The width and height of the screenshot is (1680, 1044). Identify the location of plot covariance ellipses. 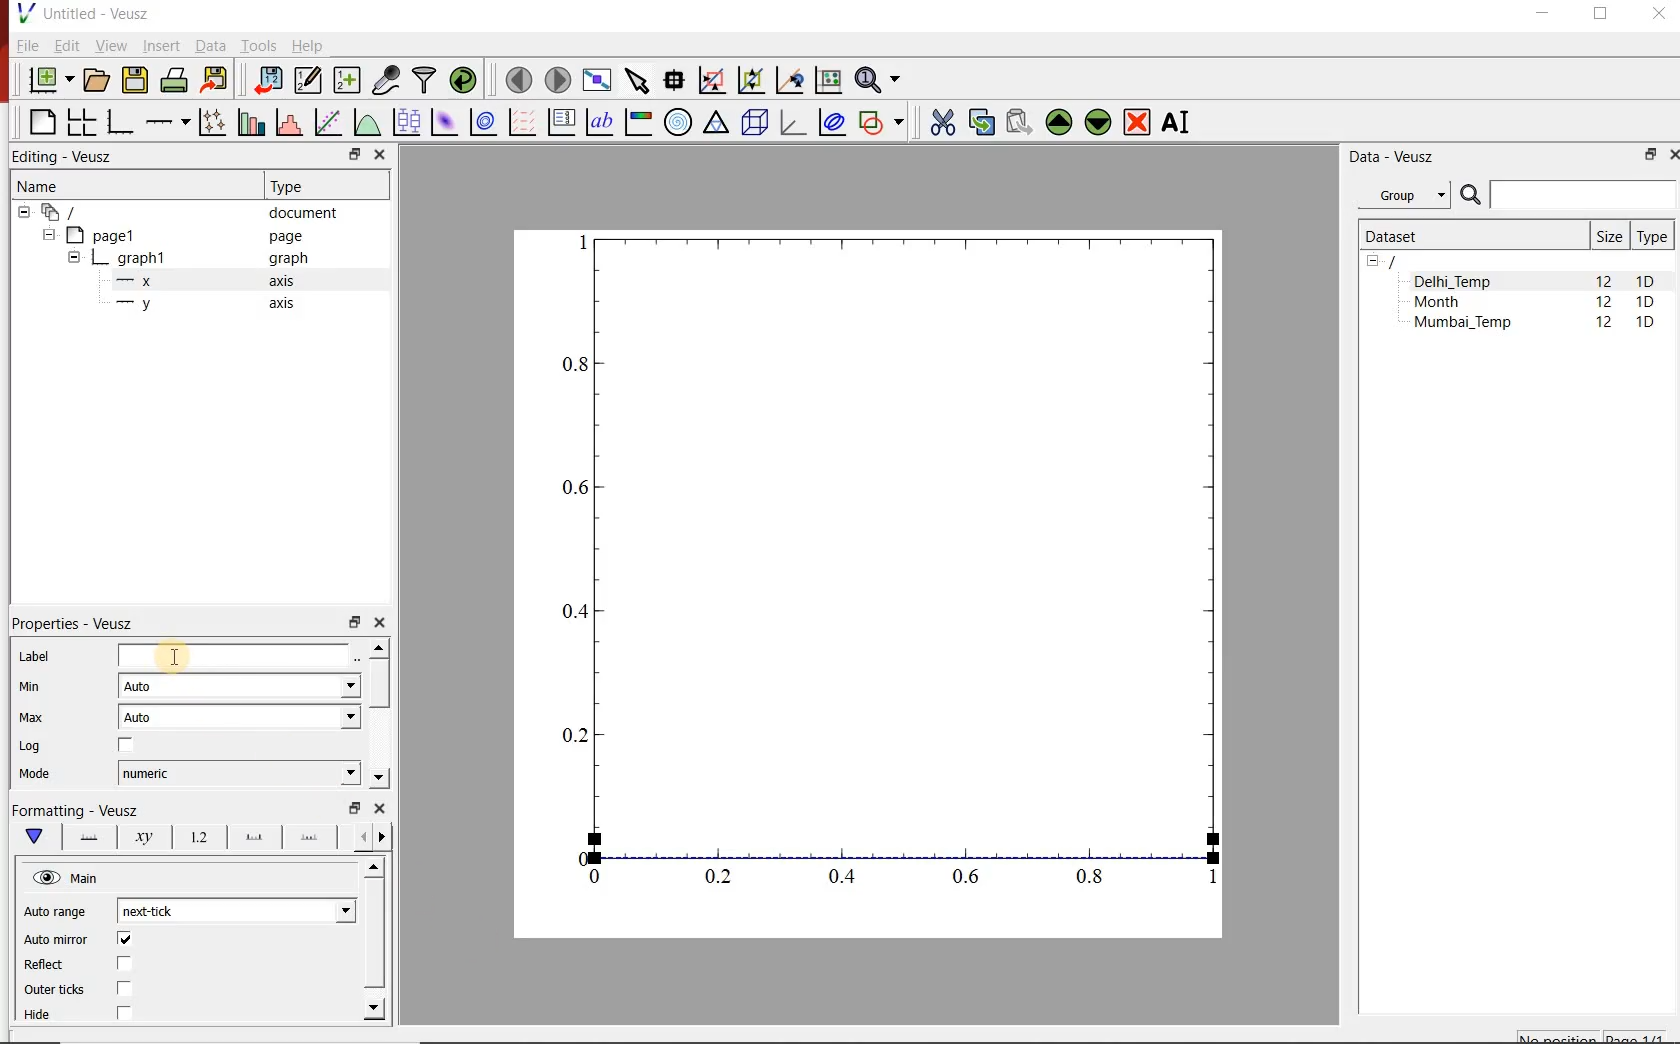
(832, 122).